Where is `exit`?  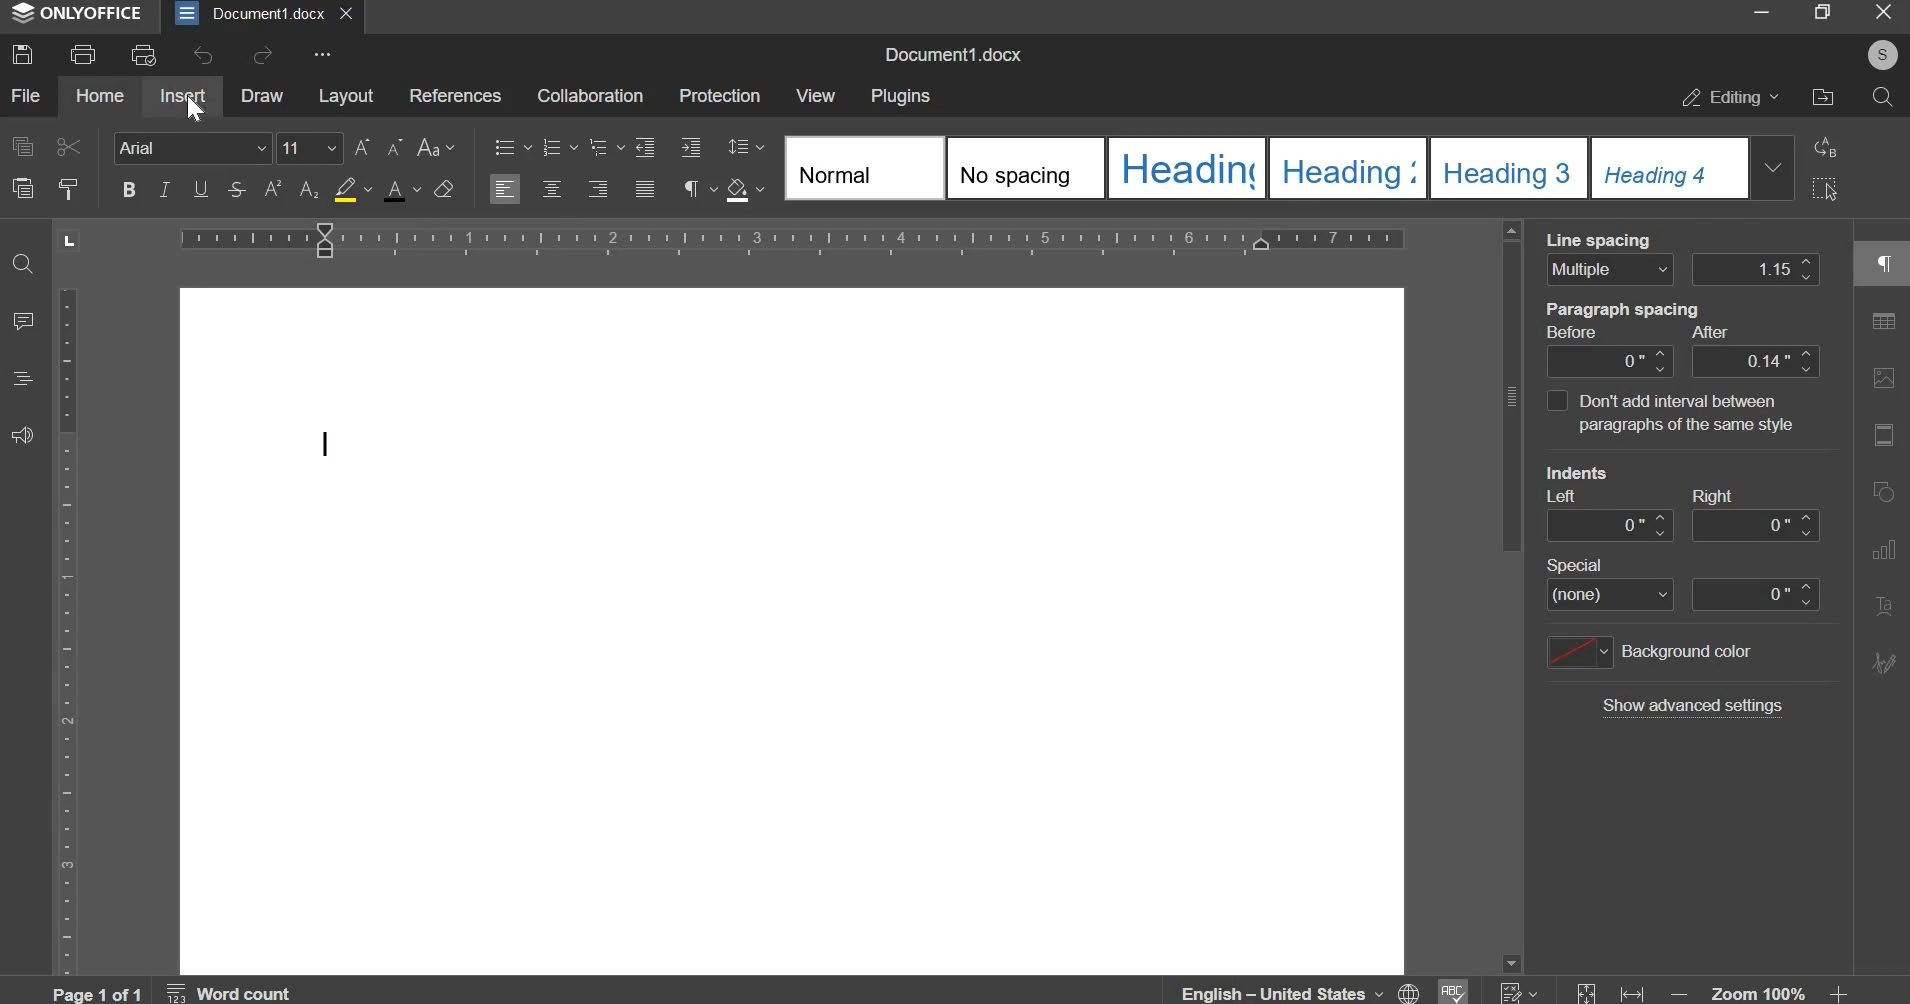 exit is located at coordinates (344, 12).